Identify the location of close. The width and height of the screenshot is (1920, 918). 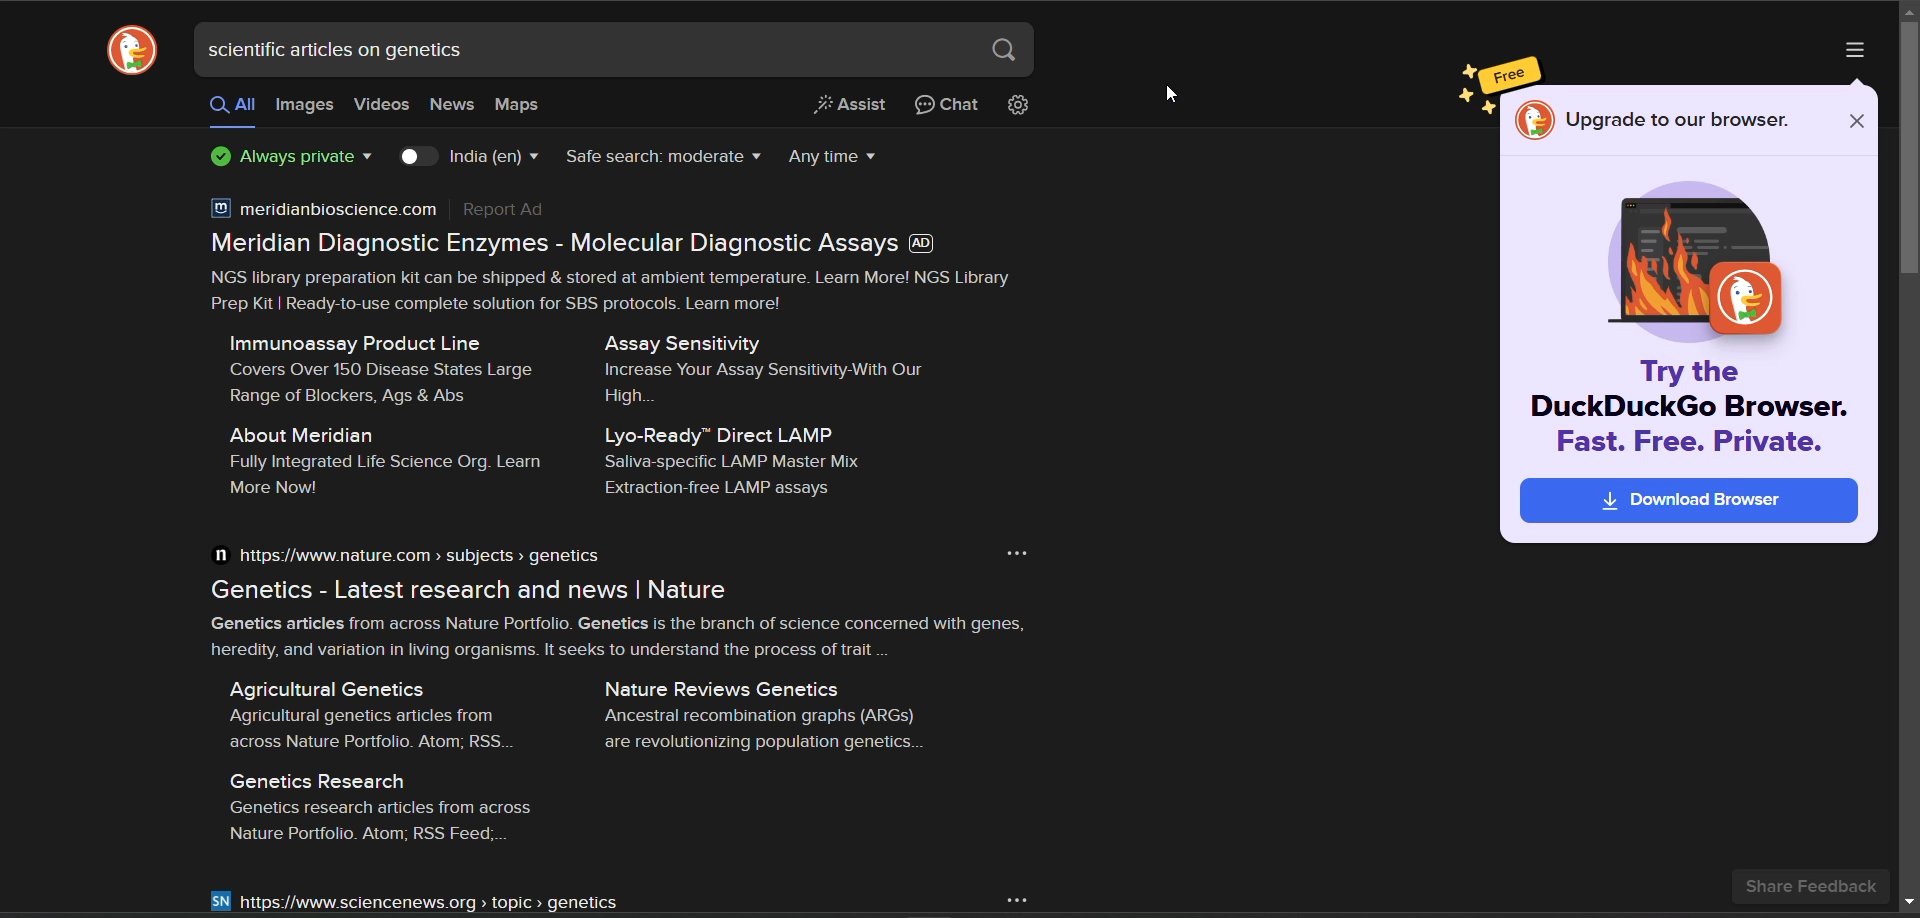
(1858, 124).